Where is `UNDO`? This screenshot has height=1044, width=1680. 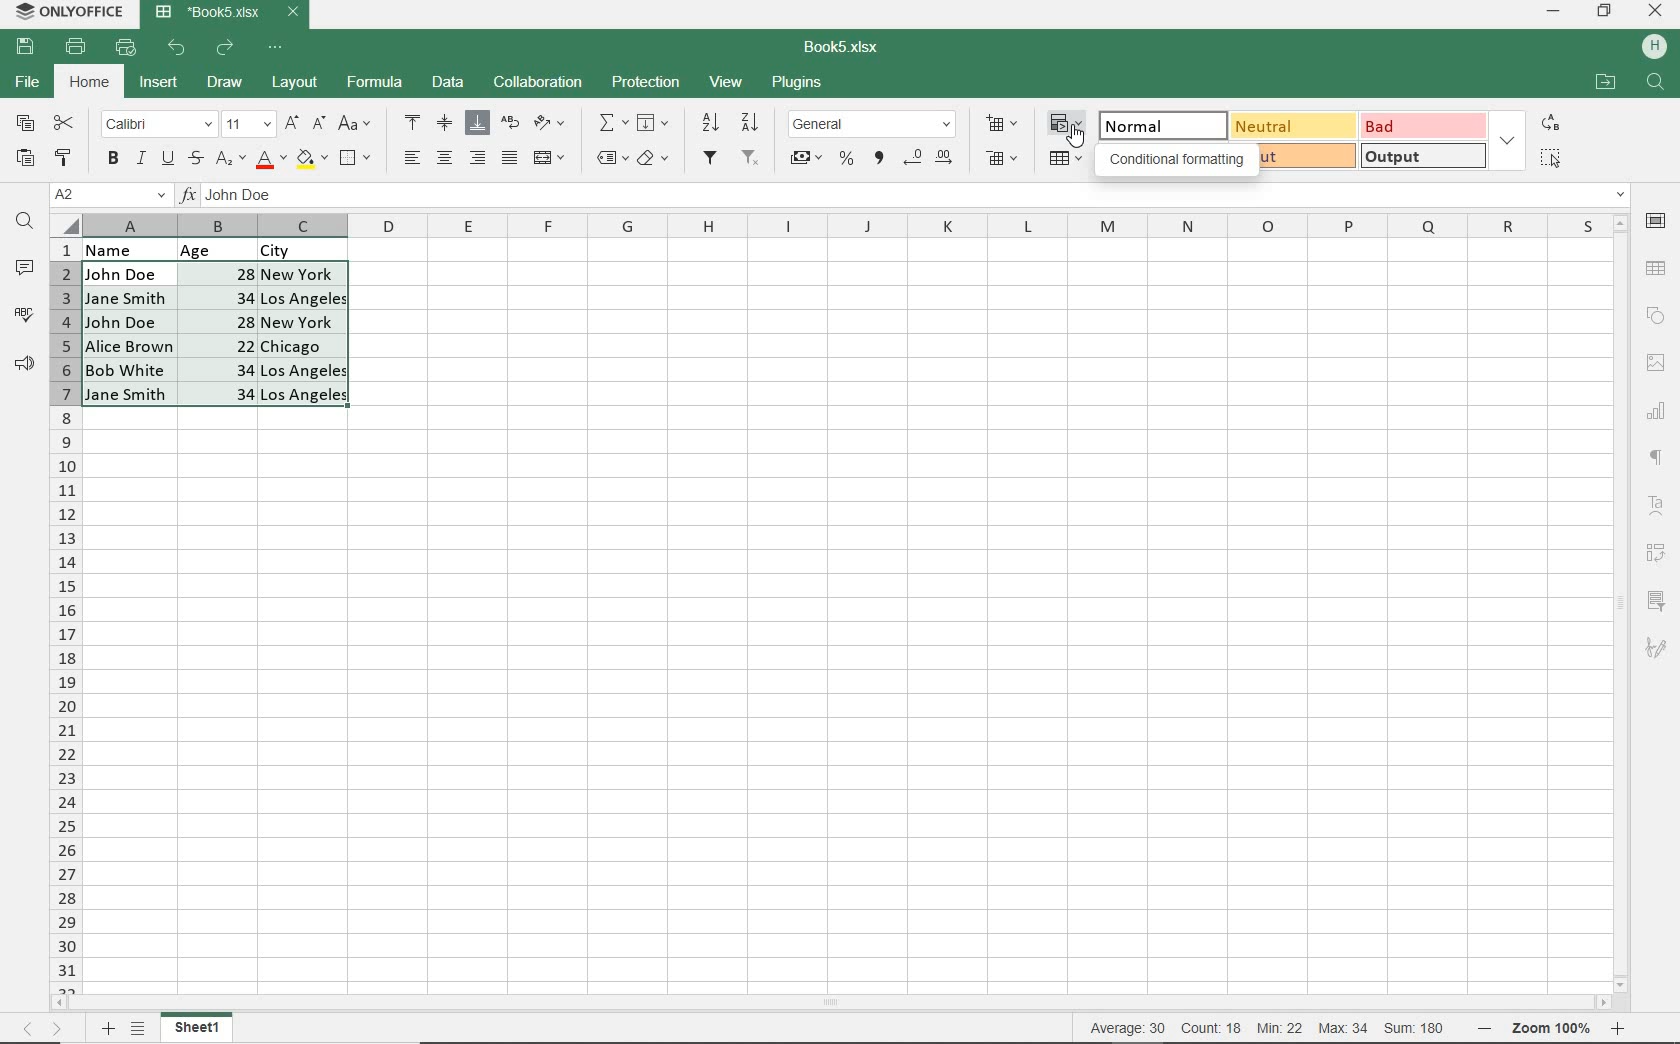 UNDO is located at coordinates (179, 48).